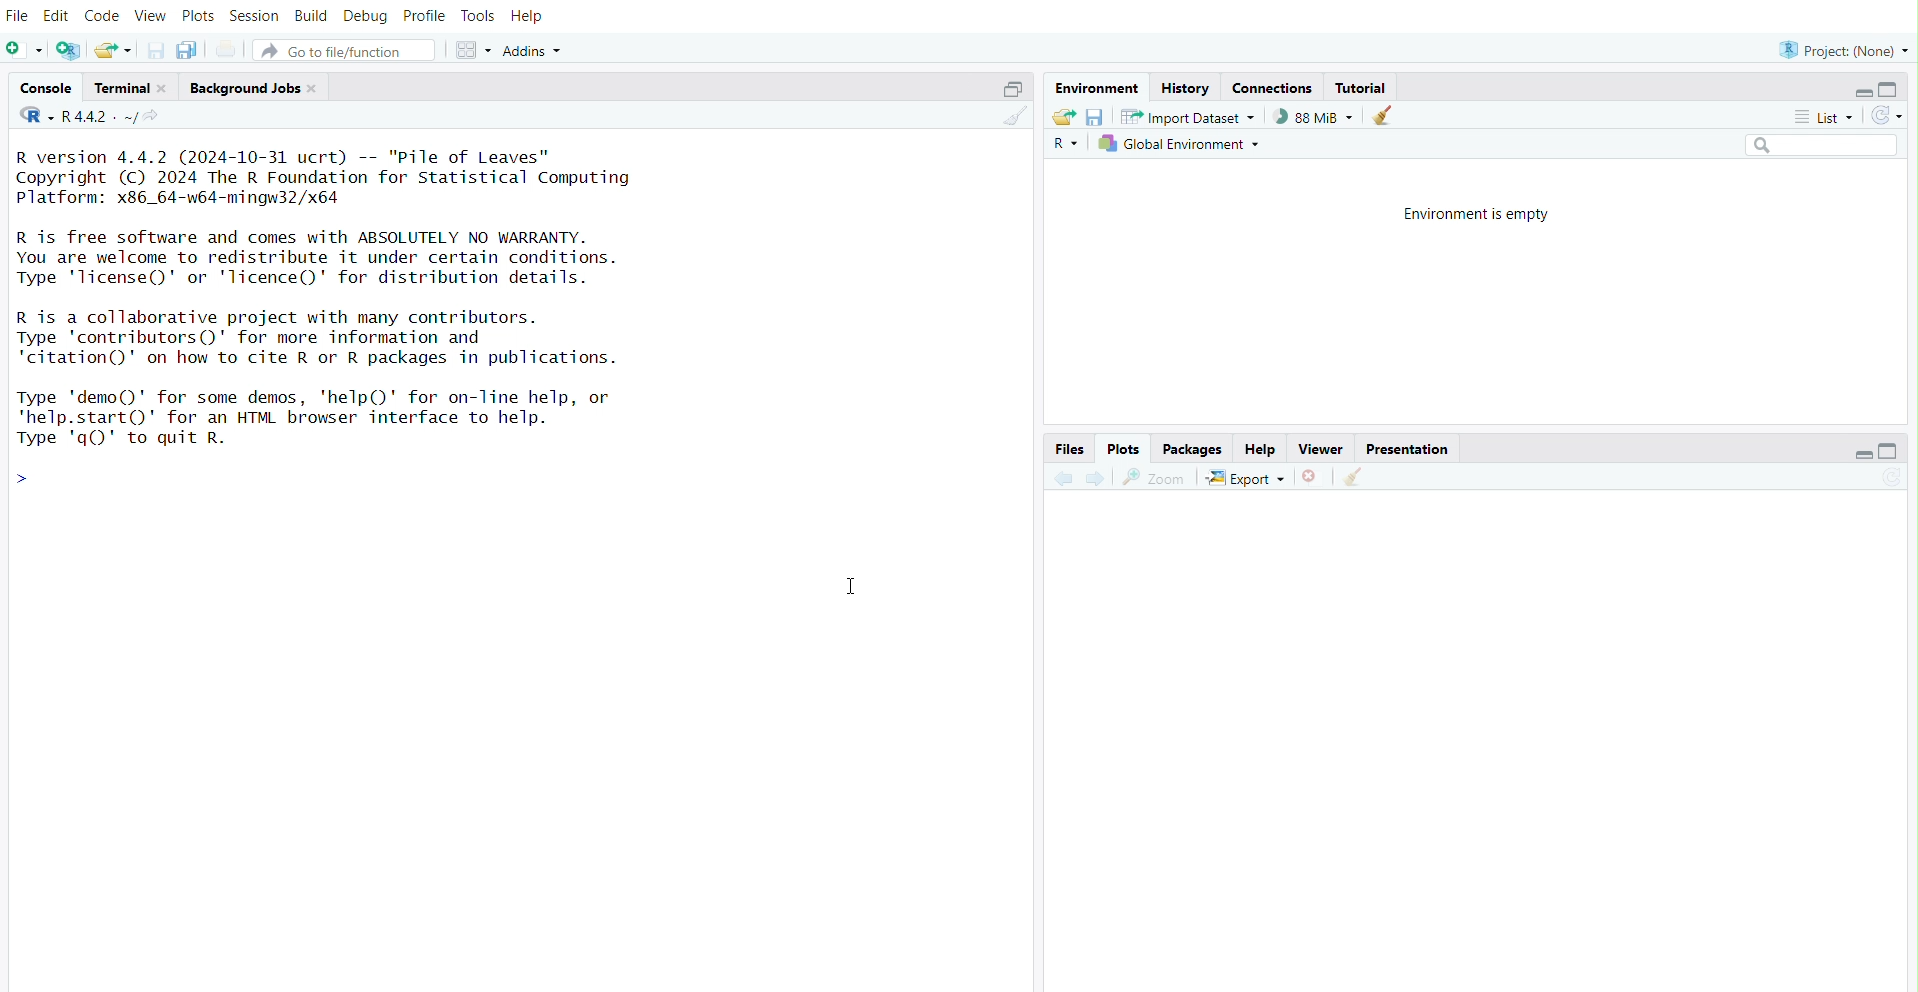 Image resolution: width=1918 pixels, height=992 pixels. Describe the element at coordinates (1360, 86) in the screenshot. I see `tutorial` at that location.